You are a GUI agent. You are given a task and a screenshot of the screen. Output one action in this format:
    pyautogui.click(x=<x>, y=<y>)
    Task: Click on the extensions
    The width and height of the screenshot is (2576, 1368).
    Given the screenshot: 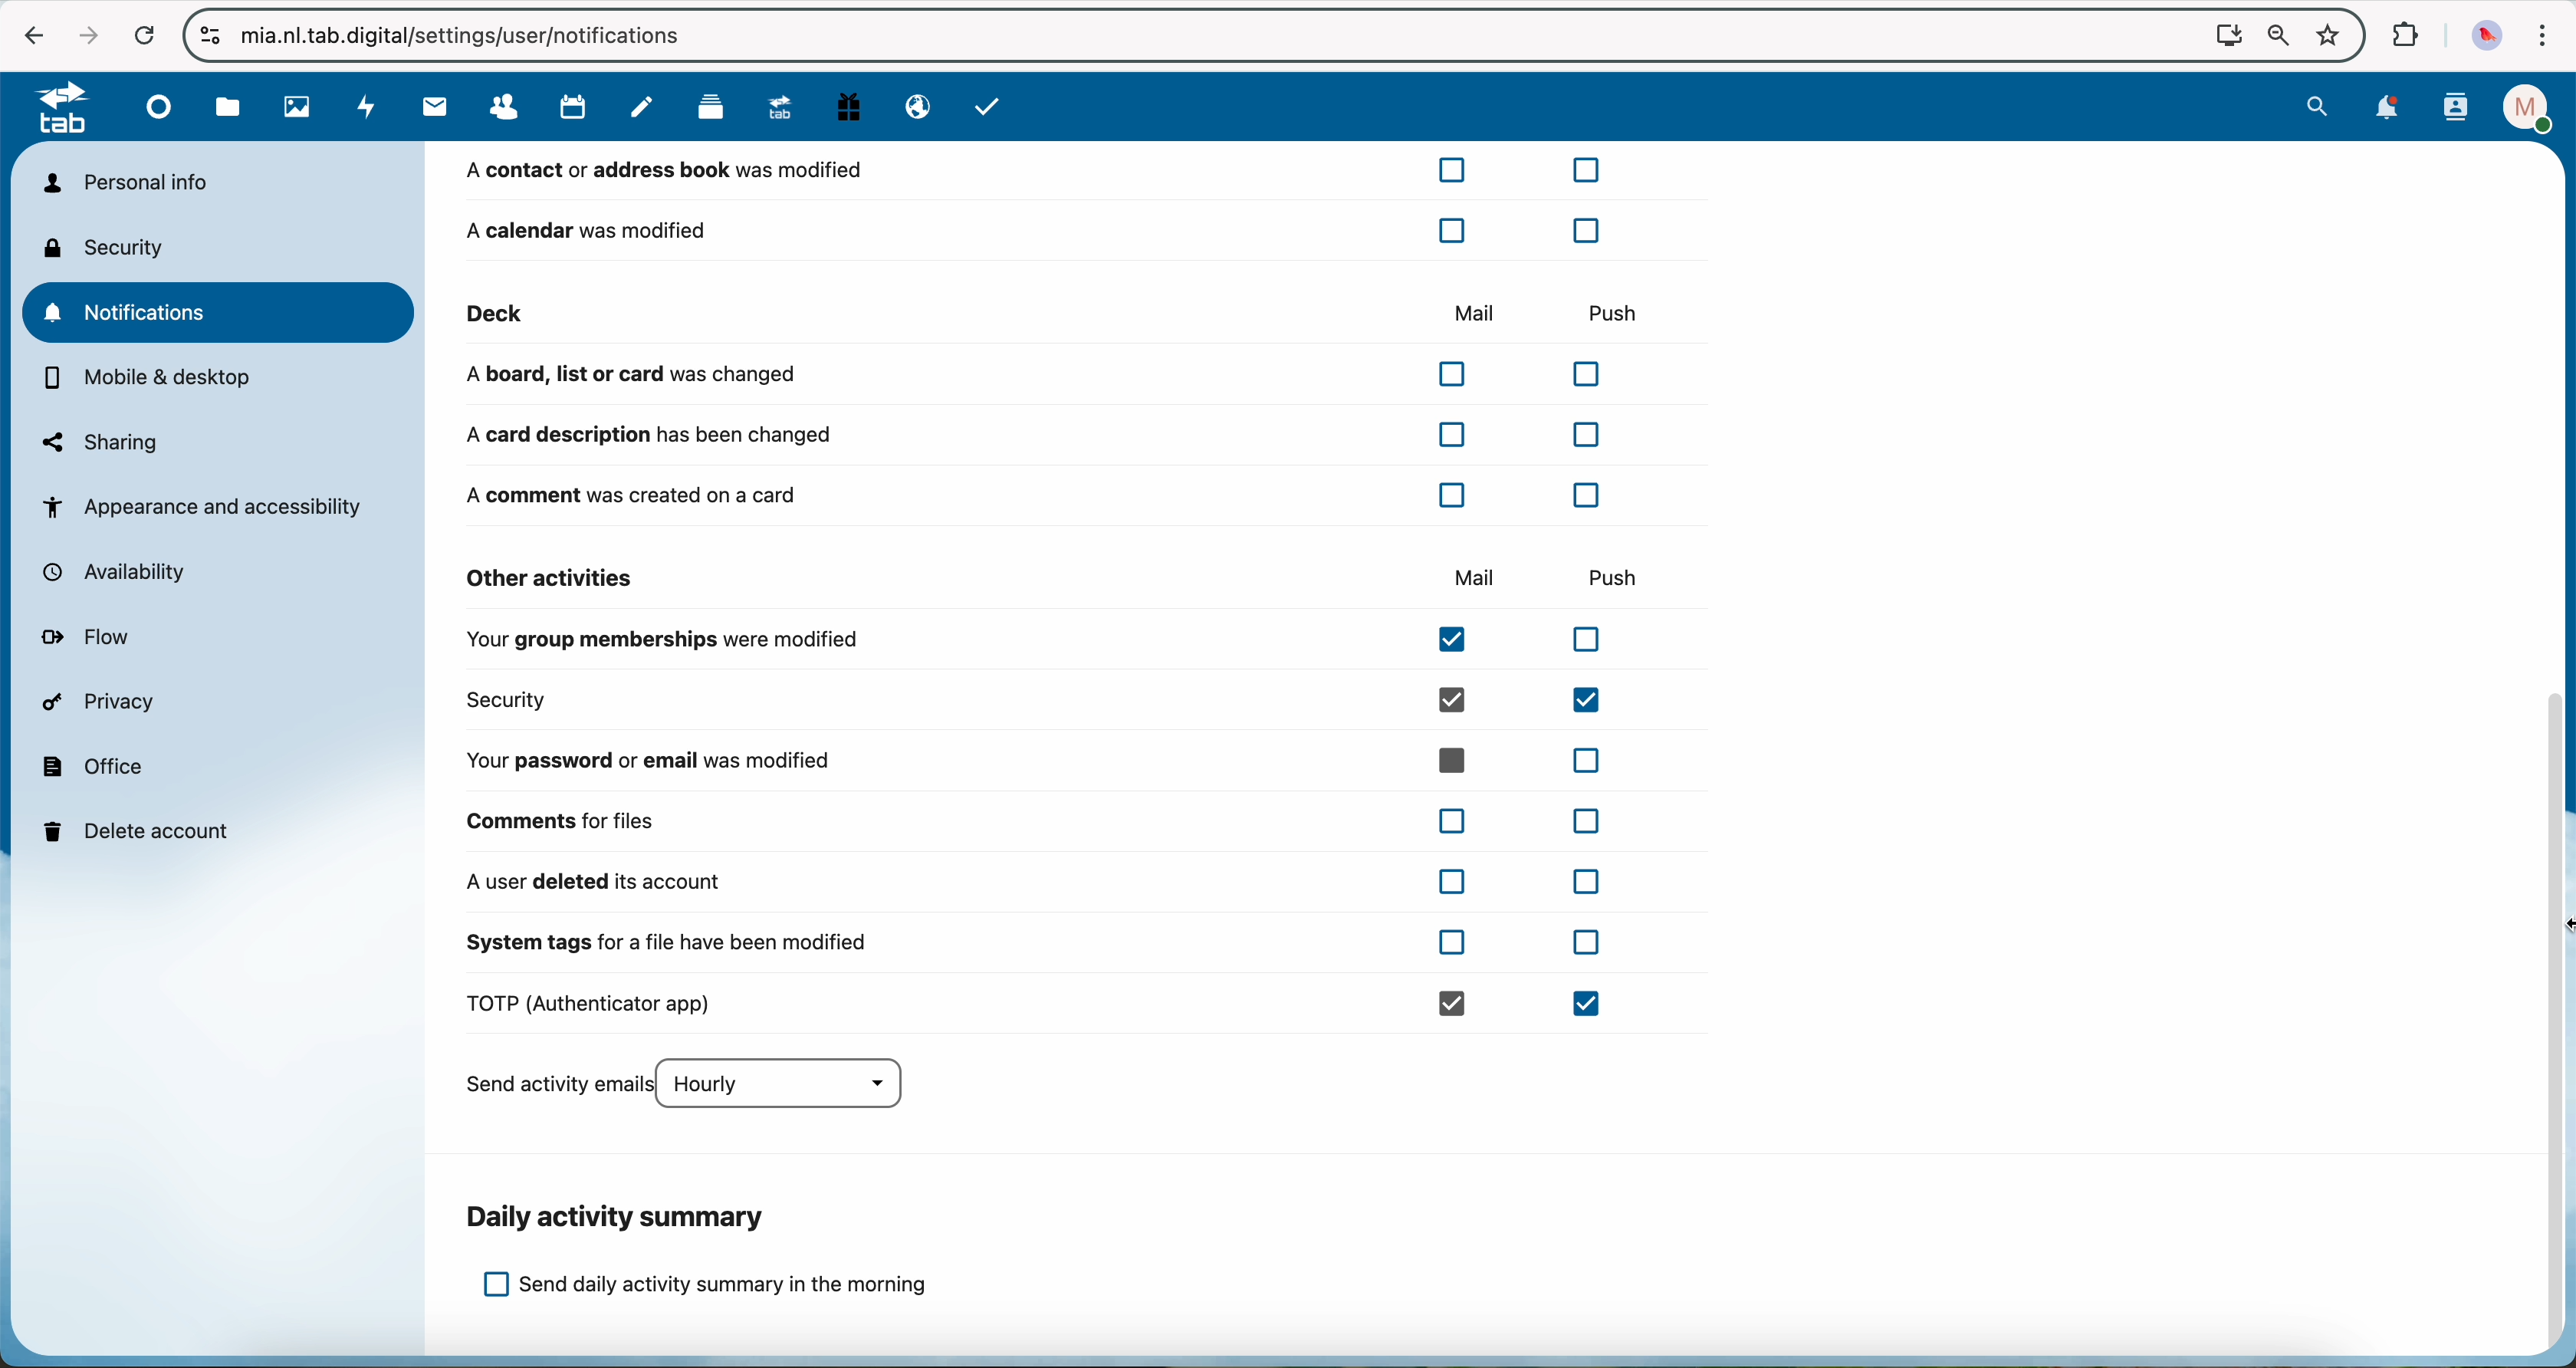 What is the action you would take?
    pyautogui.click(x=2405, y=36)
    